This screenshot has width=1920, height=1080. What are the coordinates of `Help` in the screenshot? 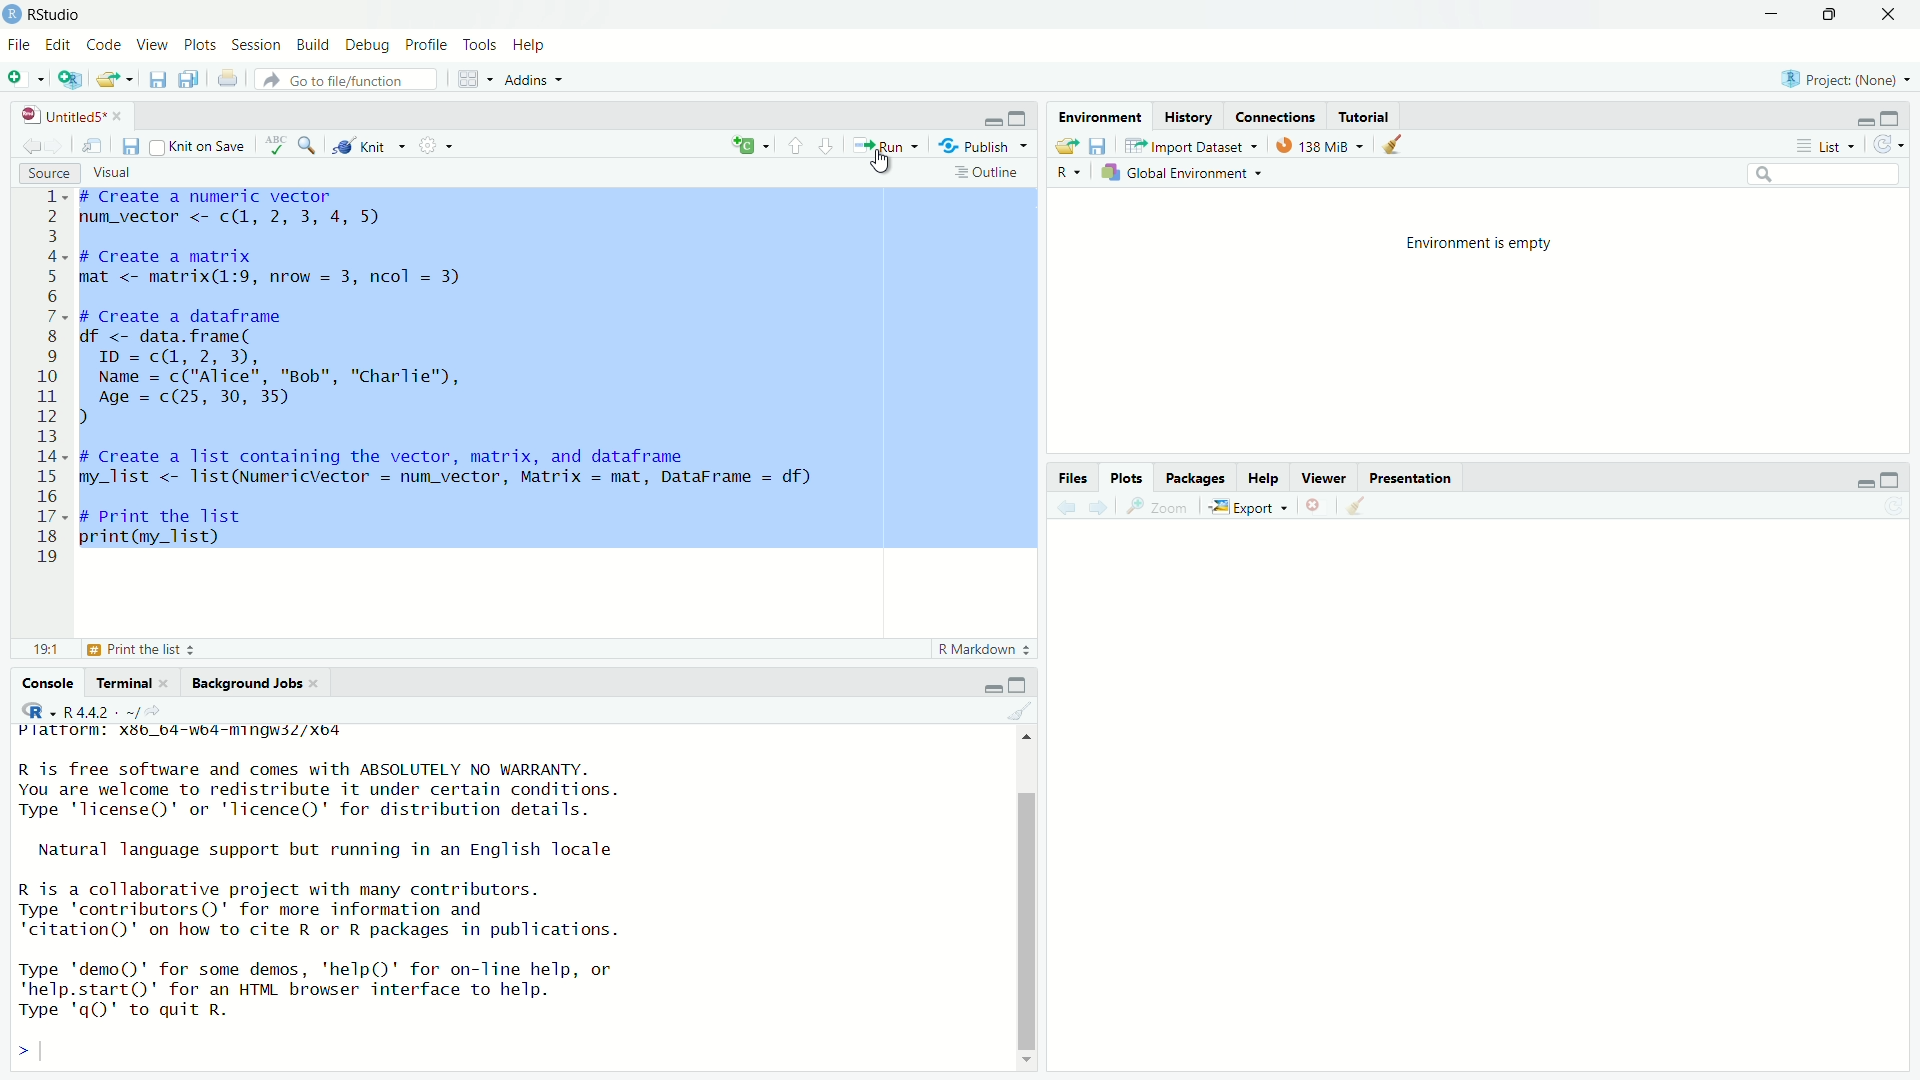 It's located at (531, 46).